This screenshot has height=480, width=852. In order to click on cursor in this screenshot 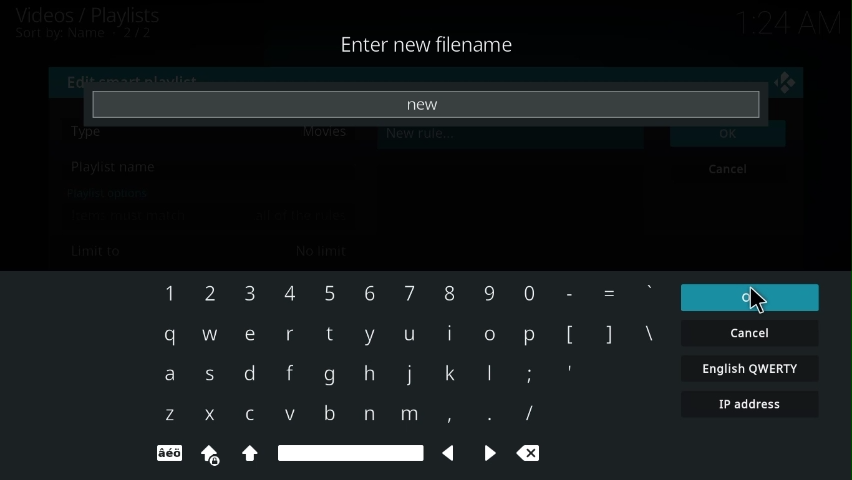, I will do `click(757, 301)`.